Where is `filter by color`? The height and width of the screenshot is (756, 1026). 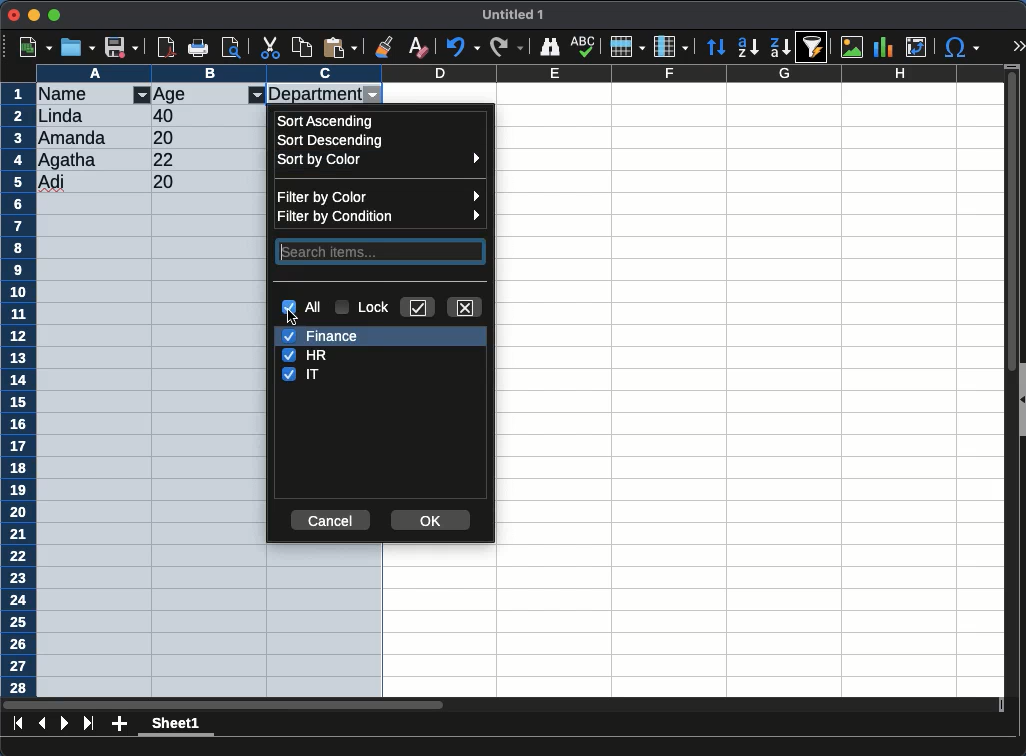
filter by color is located at coordinates (379, 195).